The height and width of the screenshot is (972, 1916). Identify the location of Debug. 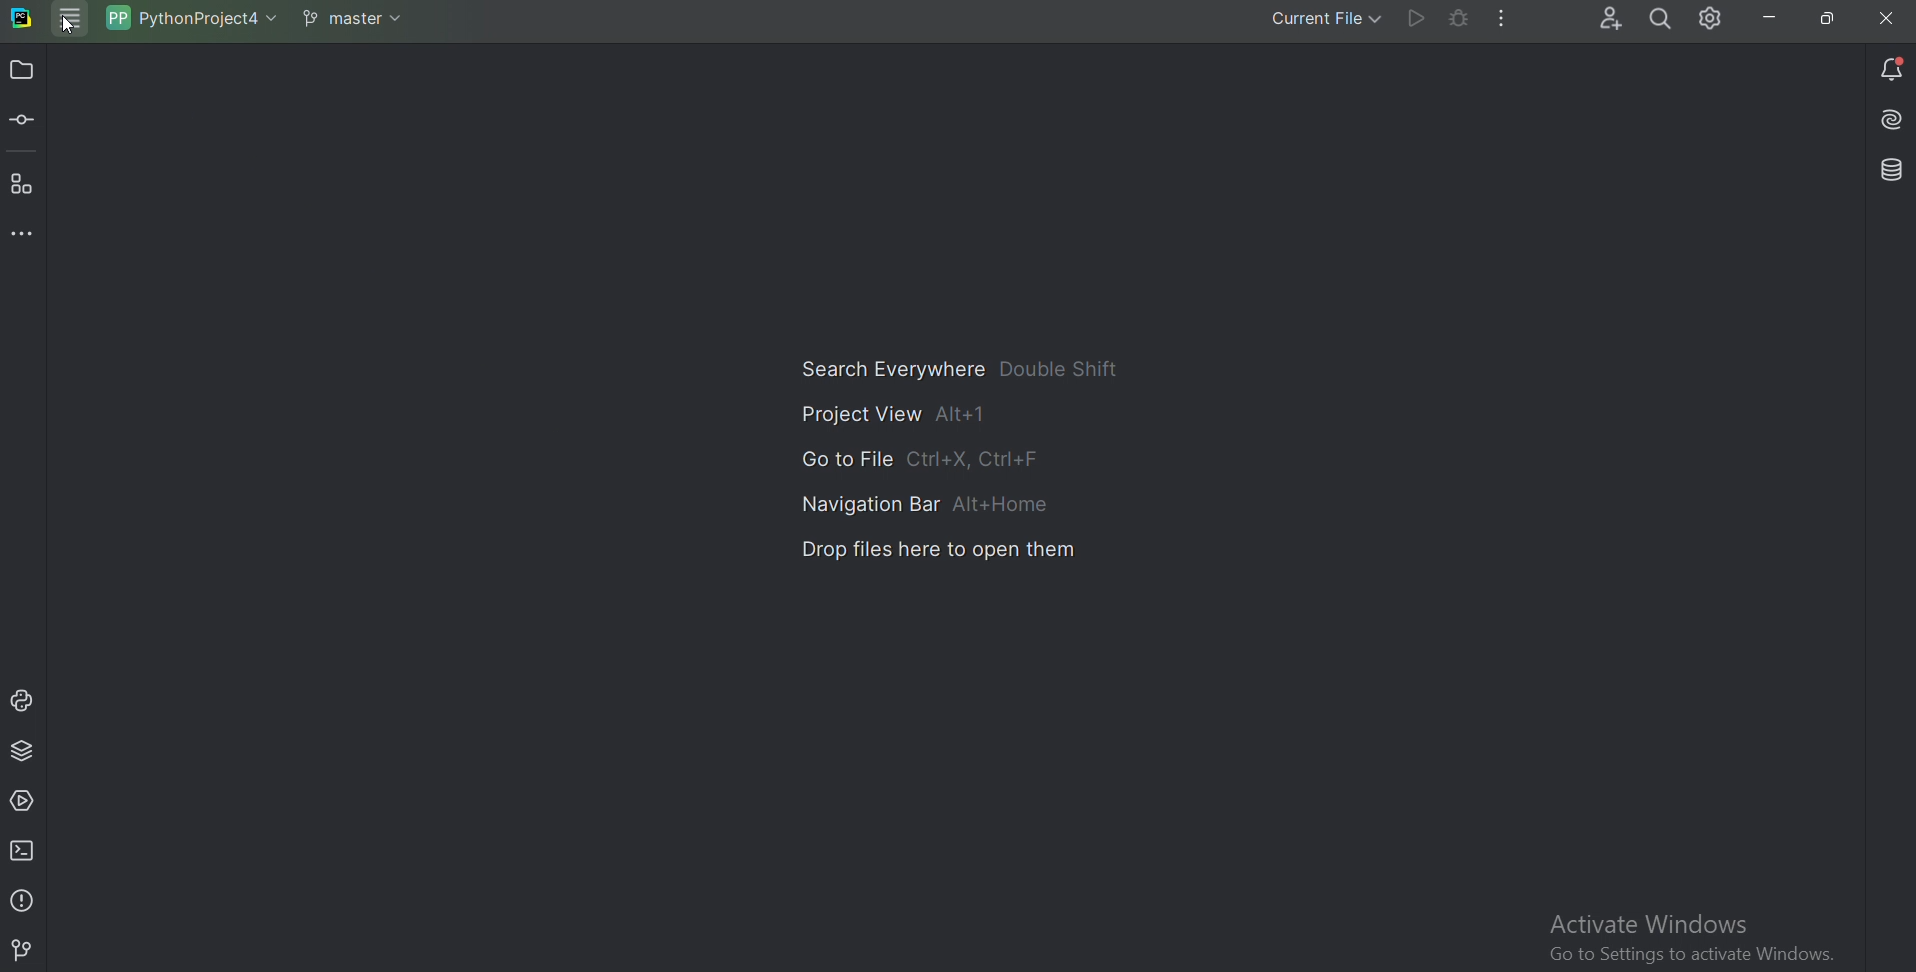
(1453, 20).